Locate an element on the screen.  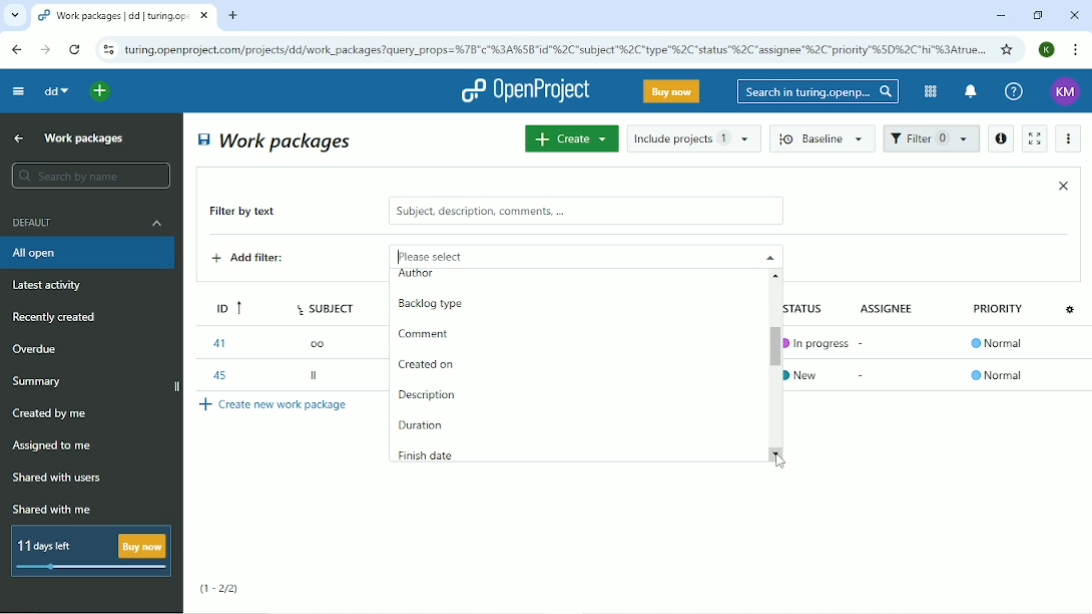
Account is located at coordinates (1066, 92).